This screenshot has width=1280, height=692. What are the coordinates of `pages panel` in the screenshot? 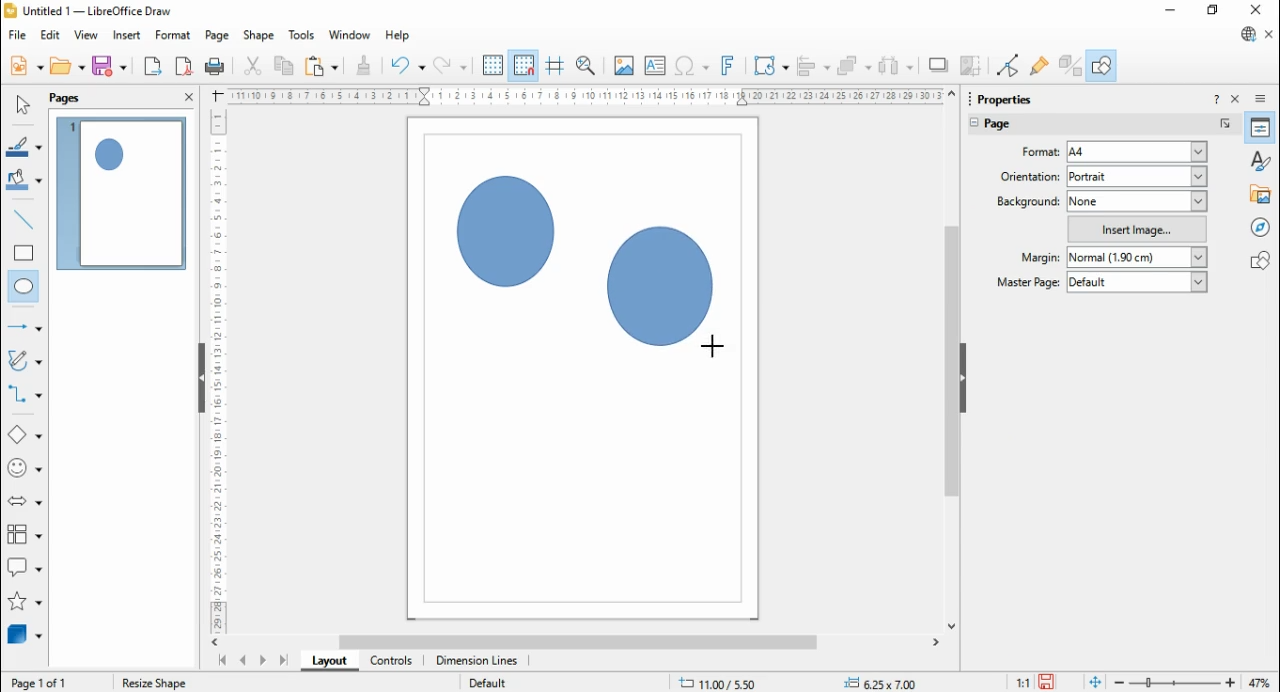 It's located at (79, 98).